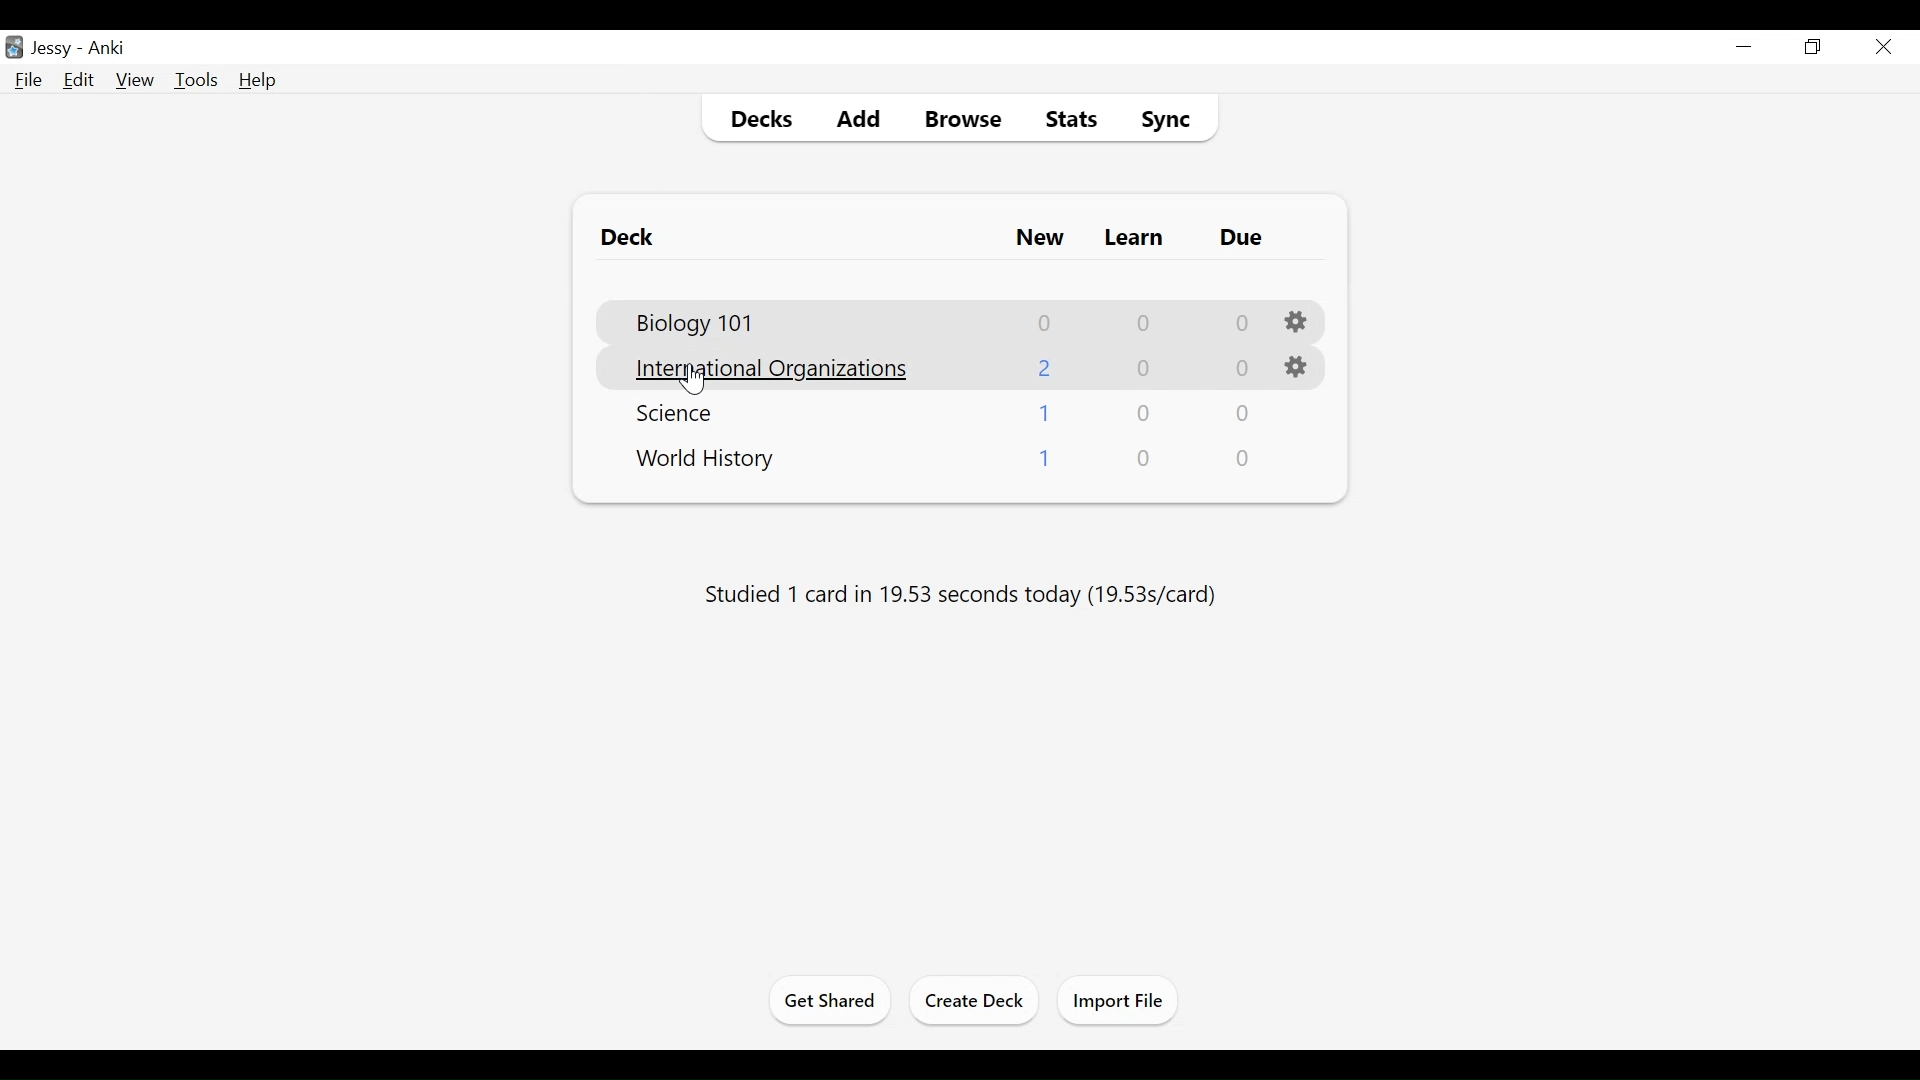  I want to click on Add, so click(856, 120).